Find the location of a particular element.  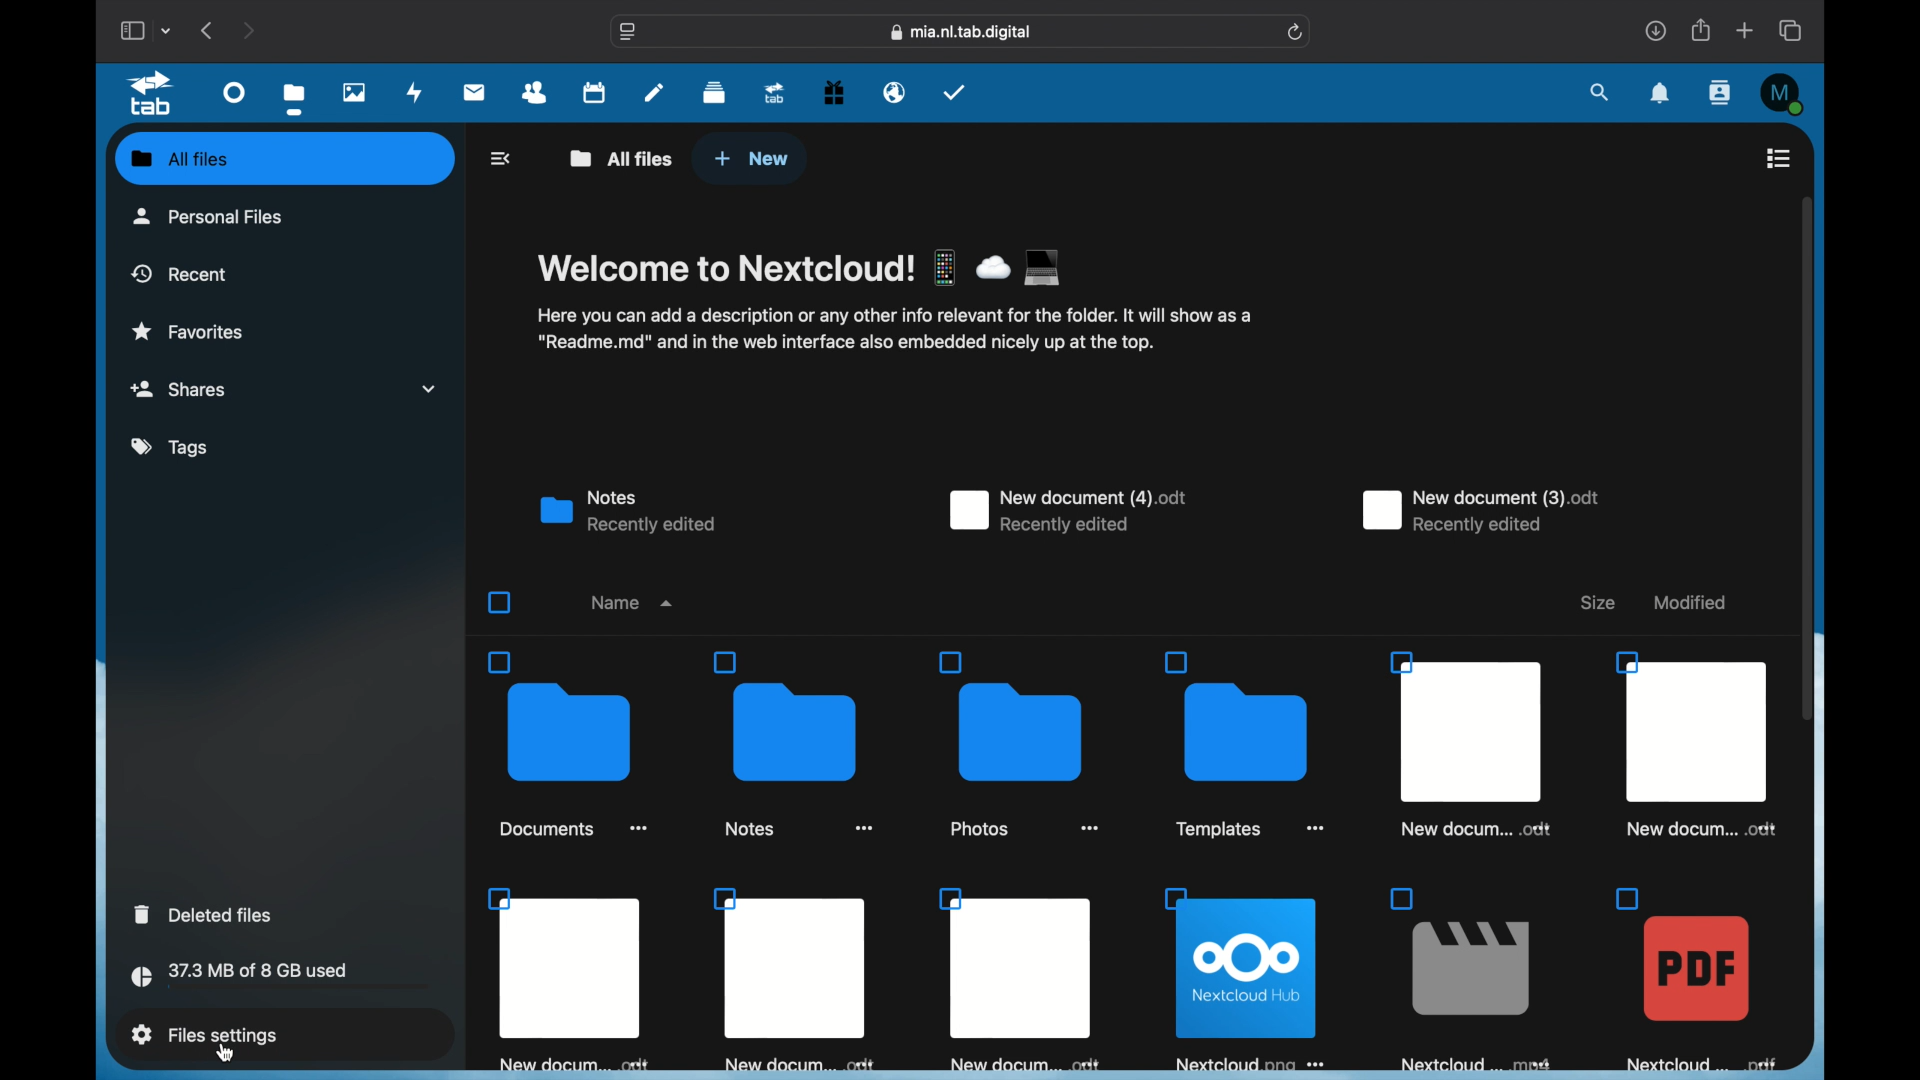

all files is located at coordinates (180, 158).